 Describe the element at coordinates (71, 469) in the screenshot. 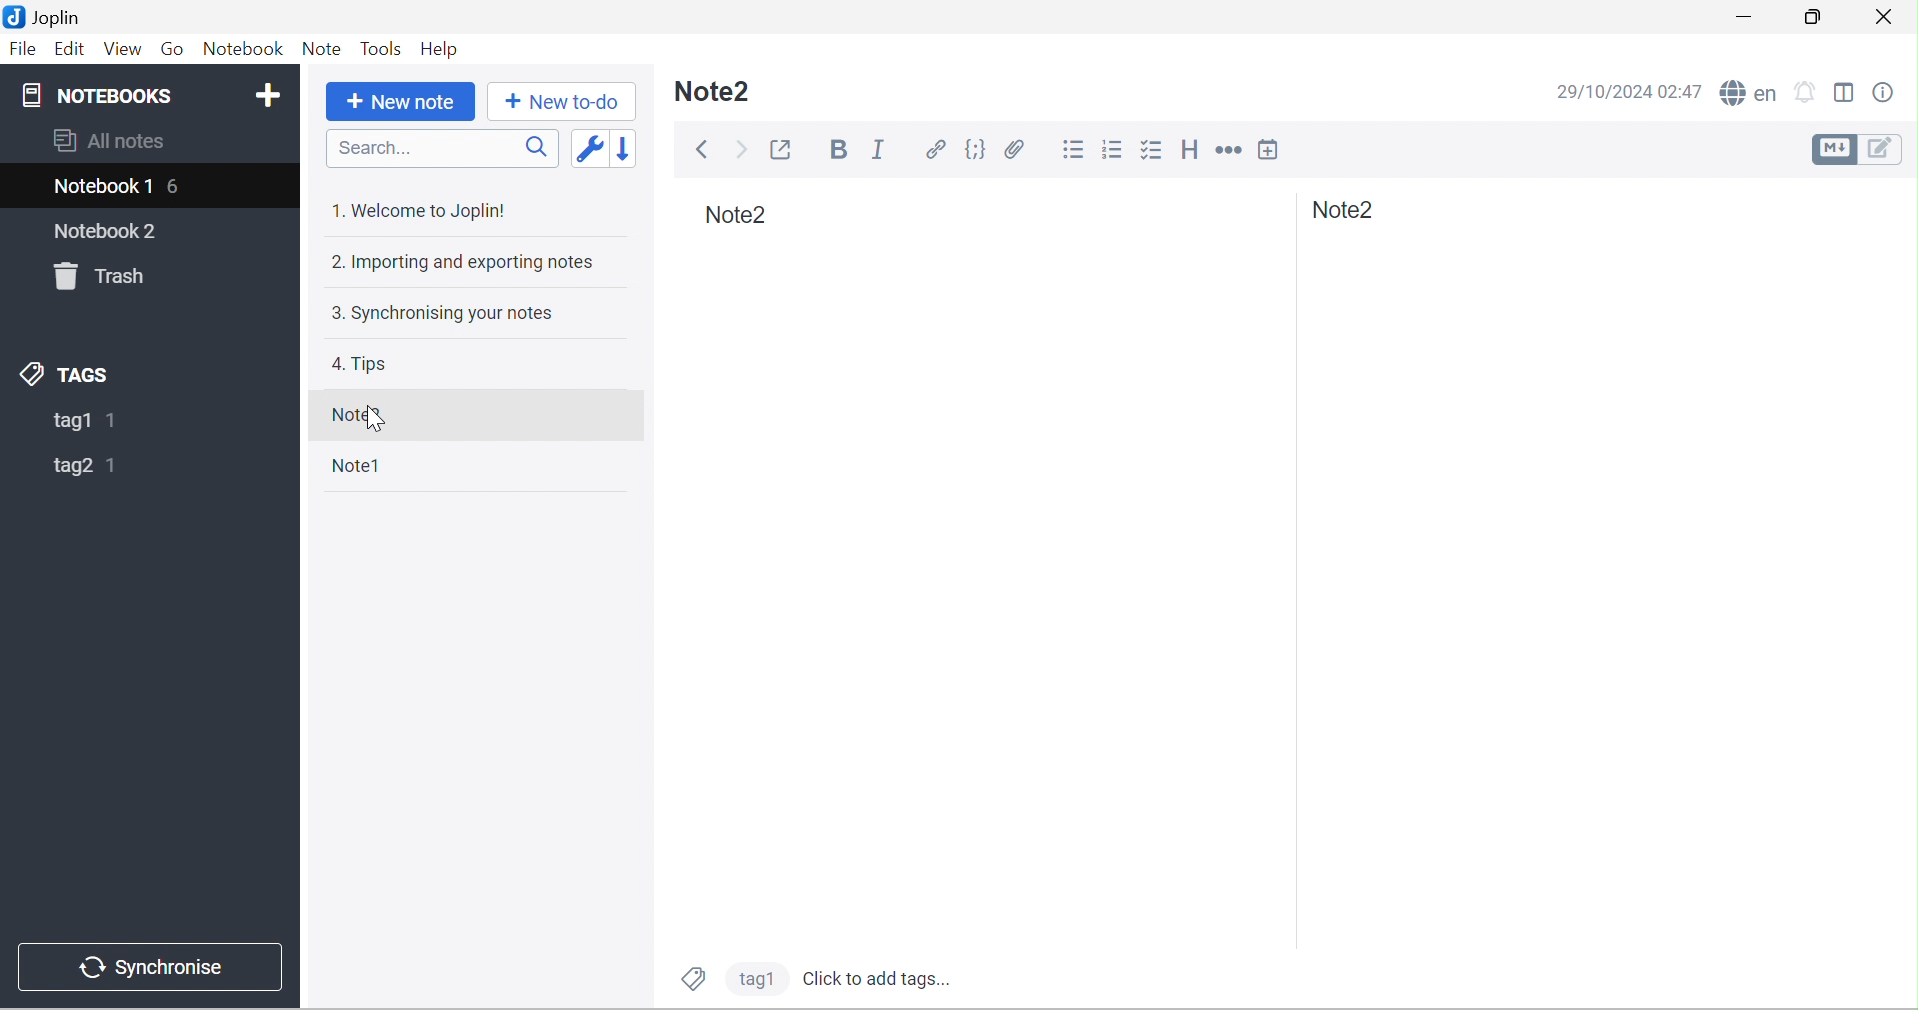

I see `tag2` at that location.